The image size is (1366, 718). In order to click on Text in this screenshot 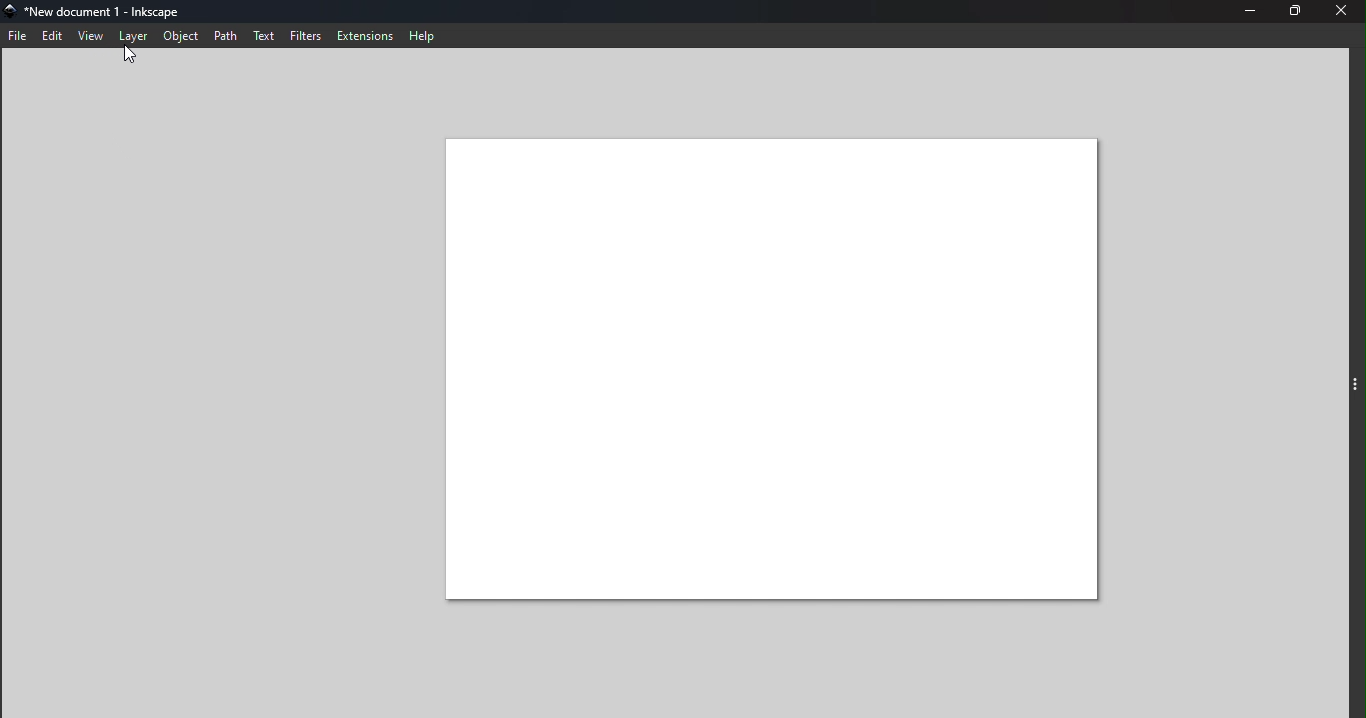, I will do `click(265, 37)`.